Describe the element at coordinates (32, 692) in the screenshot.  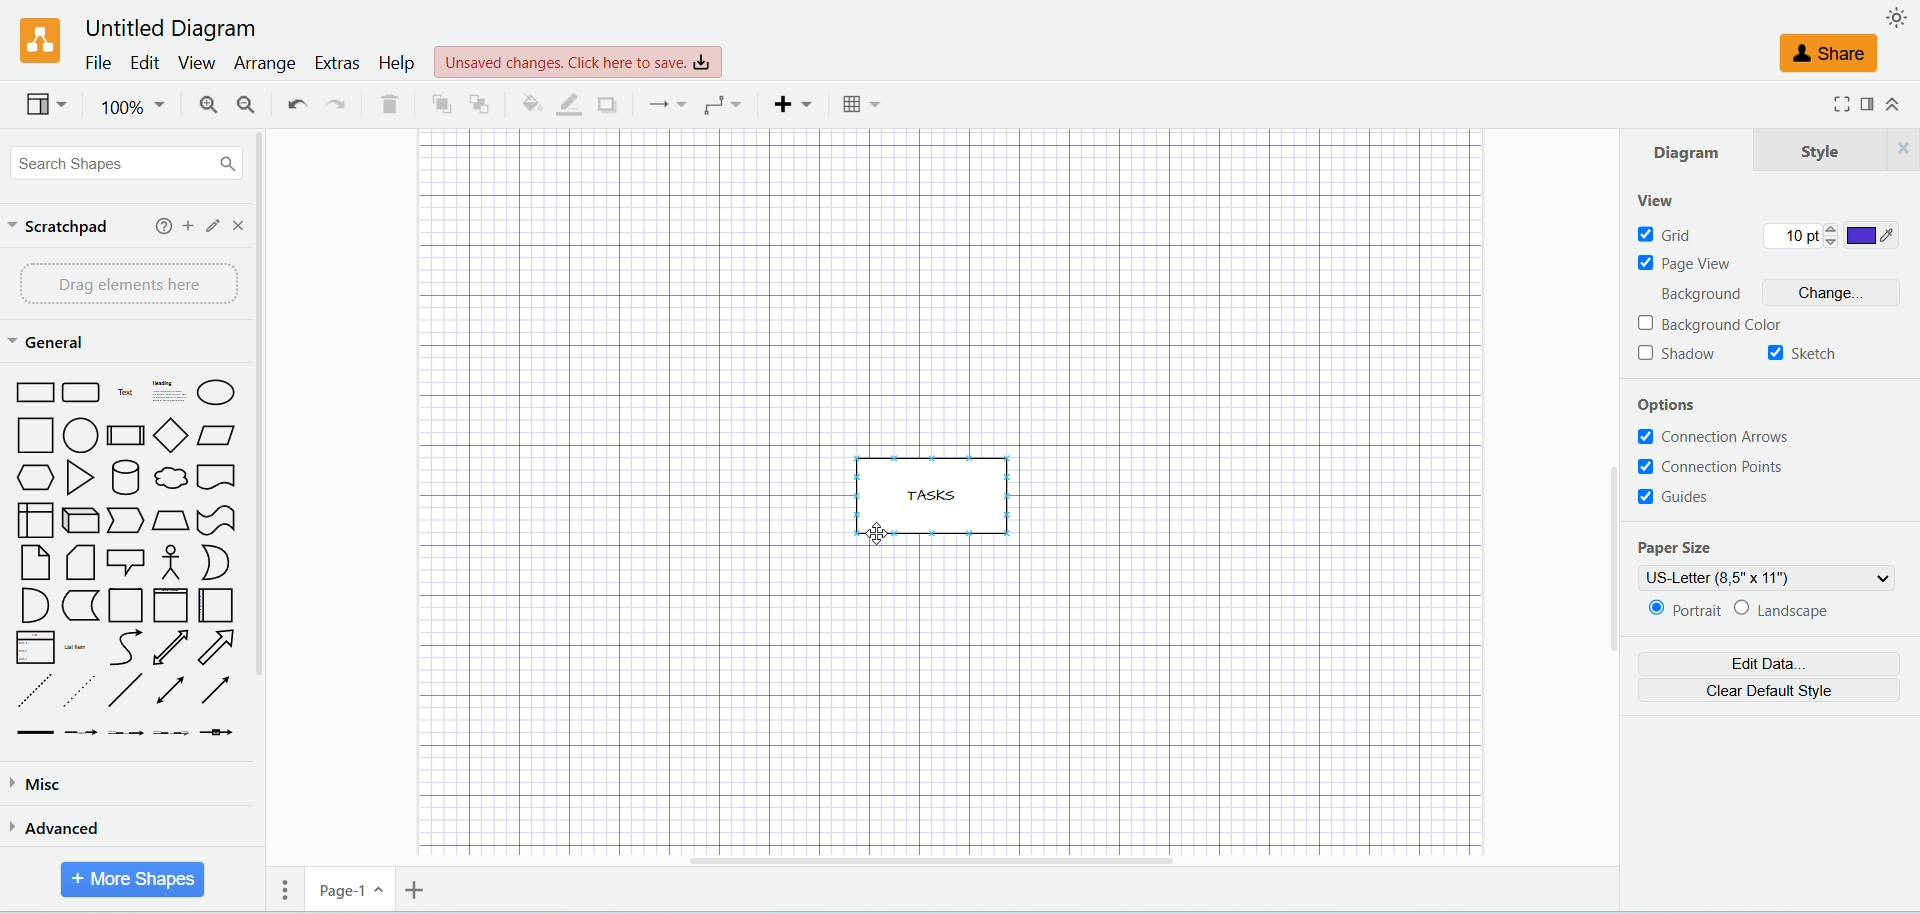
I see `Dashed Line` at that location.